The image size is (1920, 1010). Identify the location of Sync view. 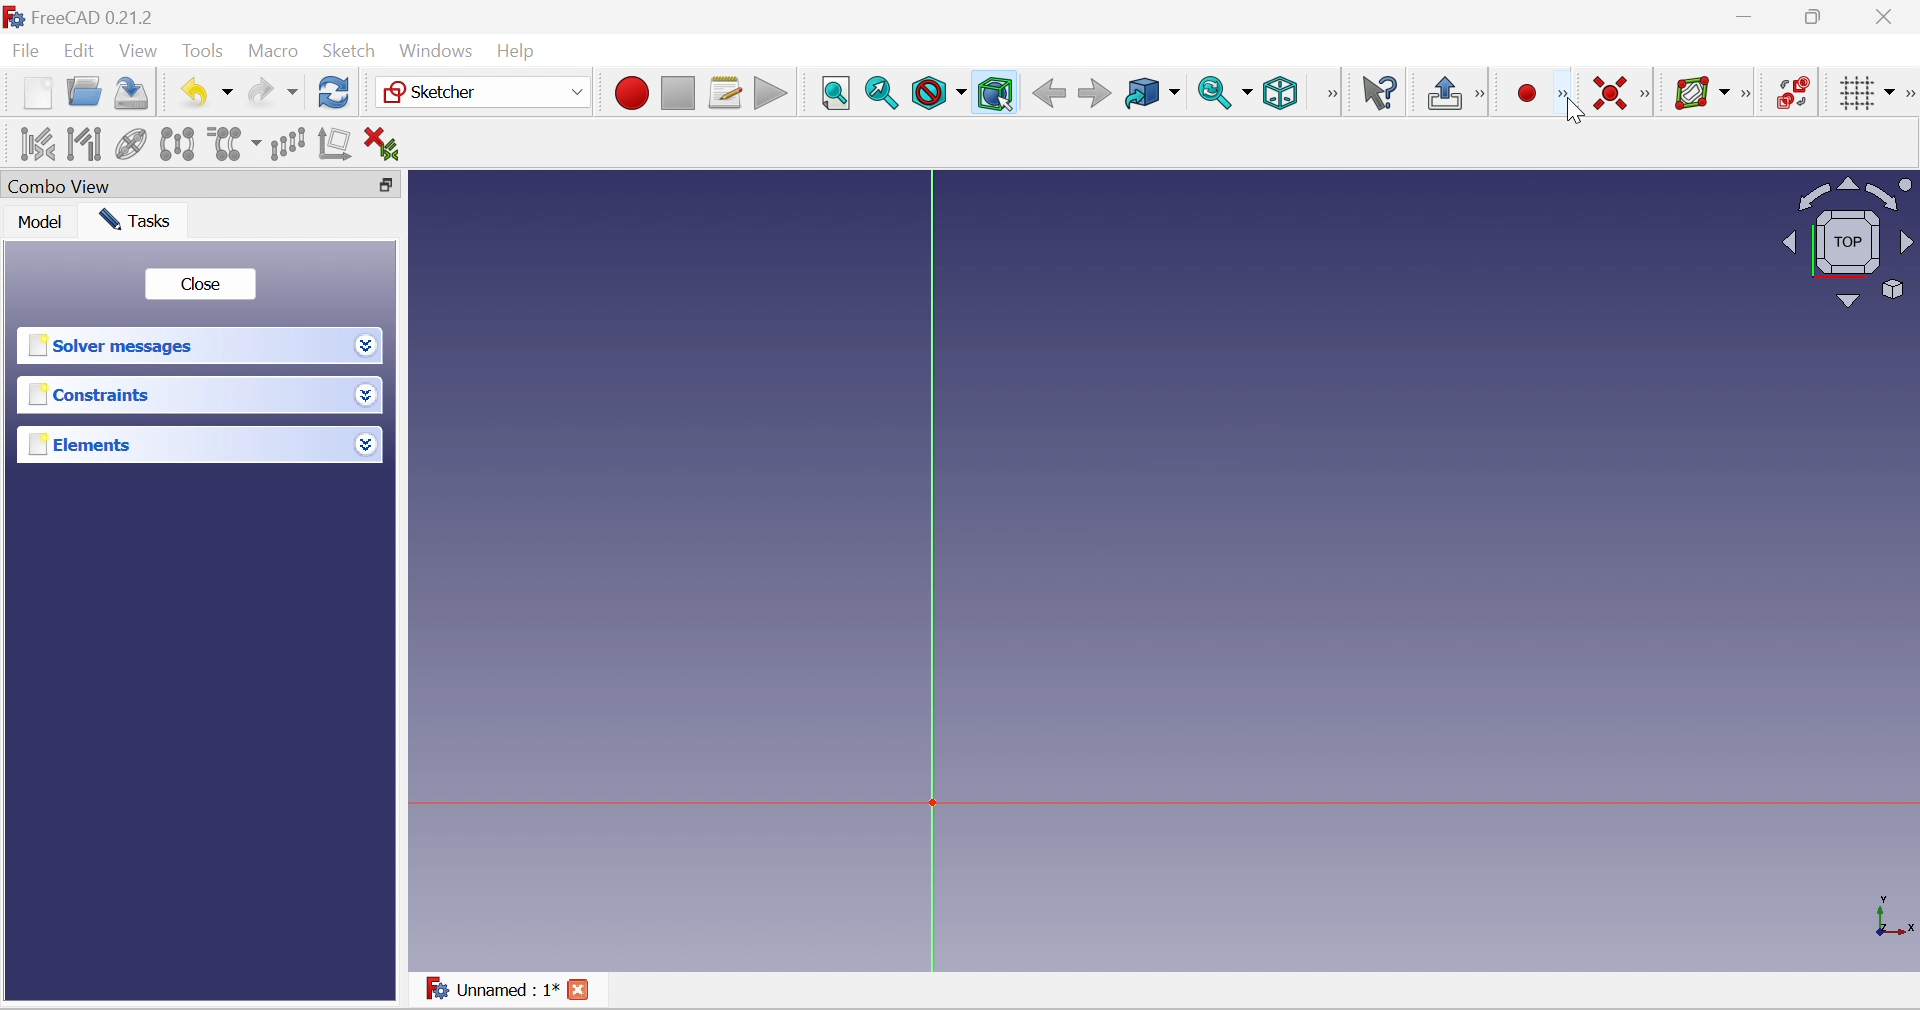
(1227, 94).